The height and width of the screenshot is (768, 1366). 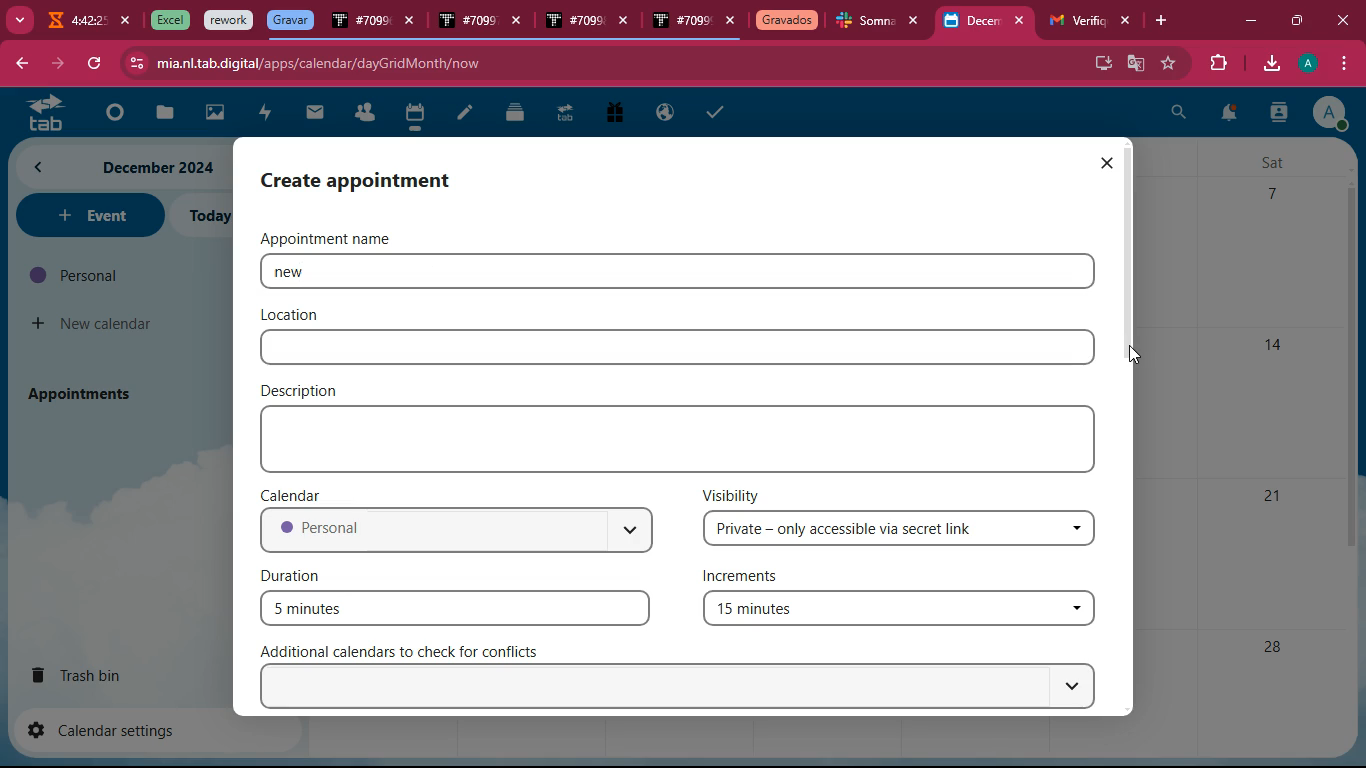 I want to click on type, so click(x=683, y=439).